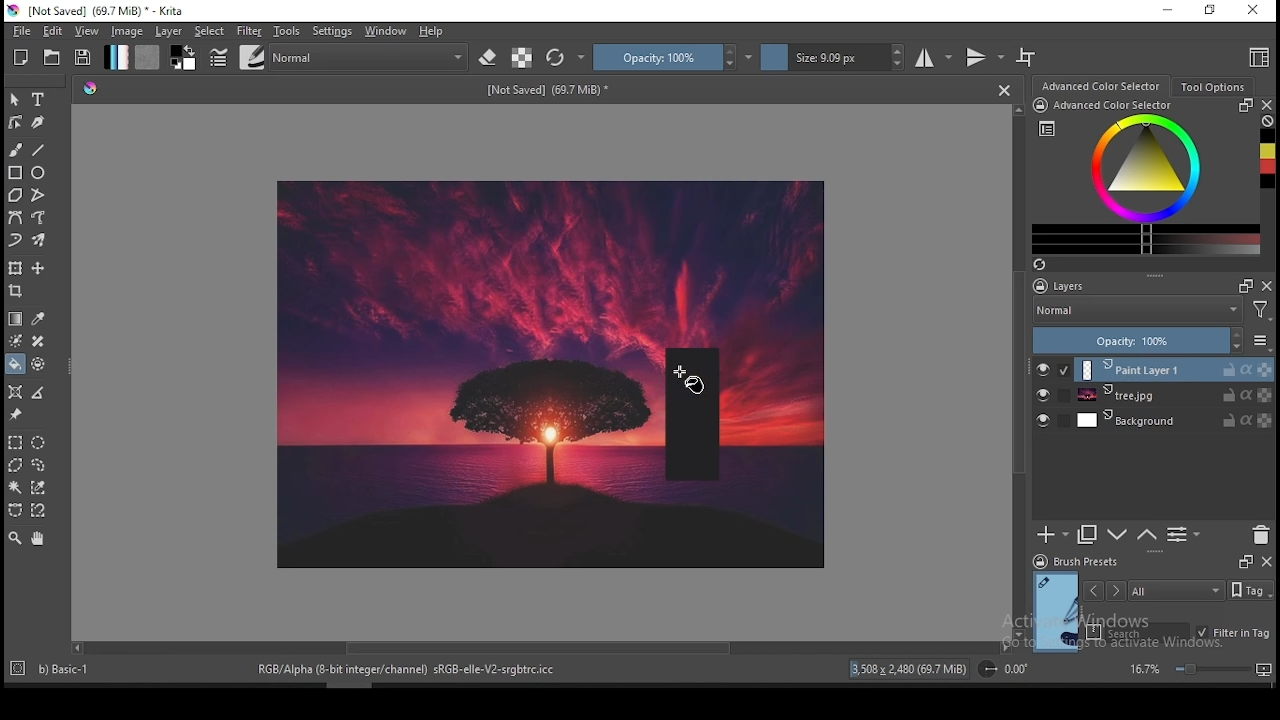  What do you see at coordinates (211, 31) in the screenshot?
I see `select` at bounding box center [211, 31].